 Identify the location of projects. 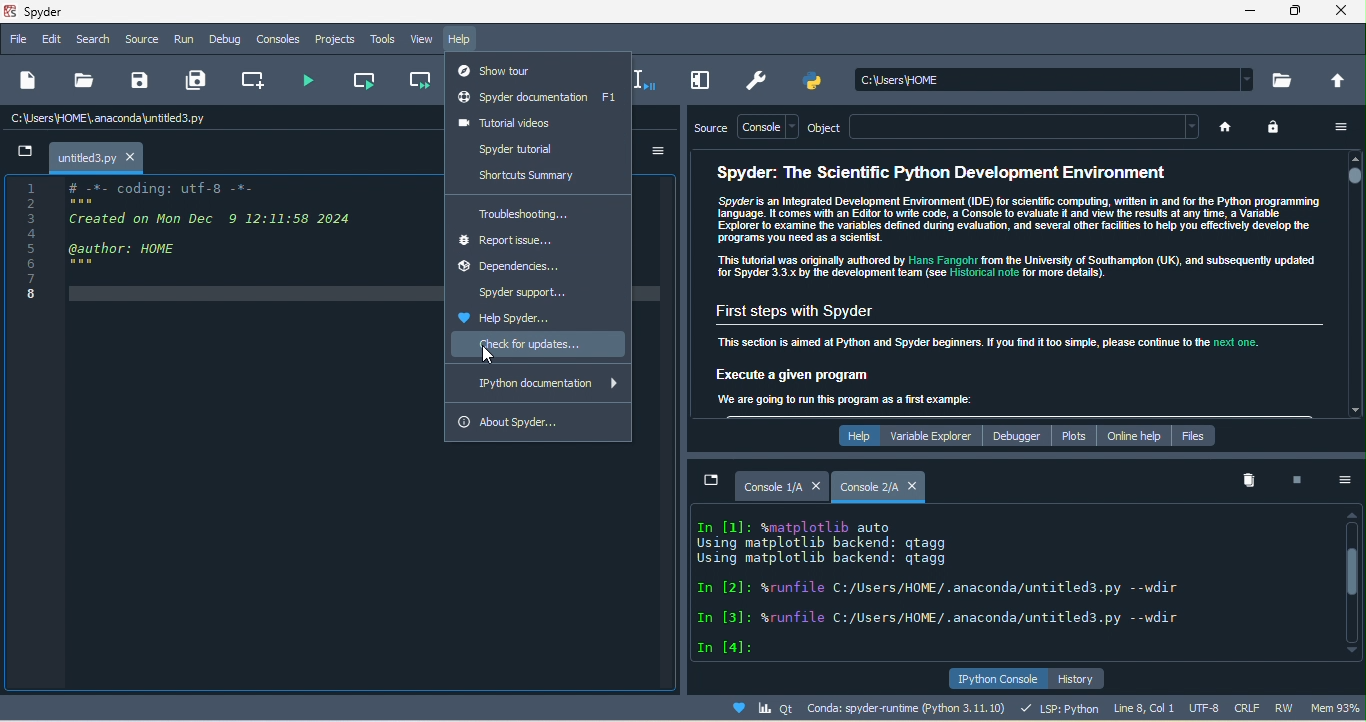
(338, 39).